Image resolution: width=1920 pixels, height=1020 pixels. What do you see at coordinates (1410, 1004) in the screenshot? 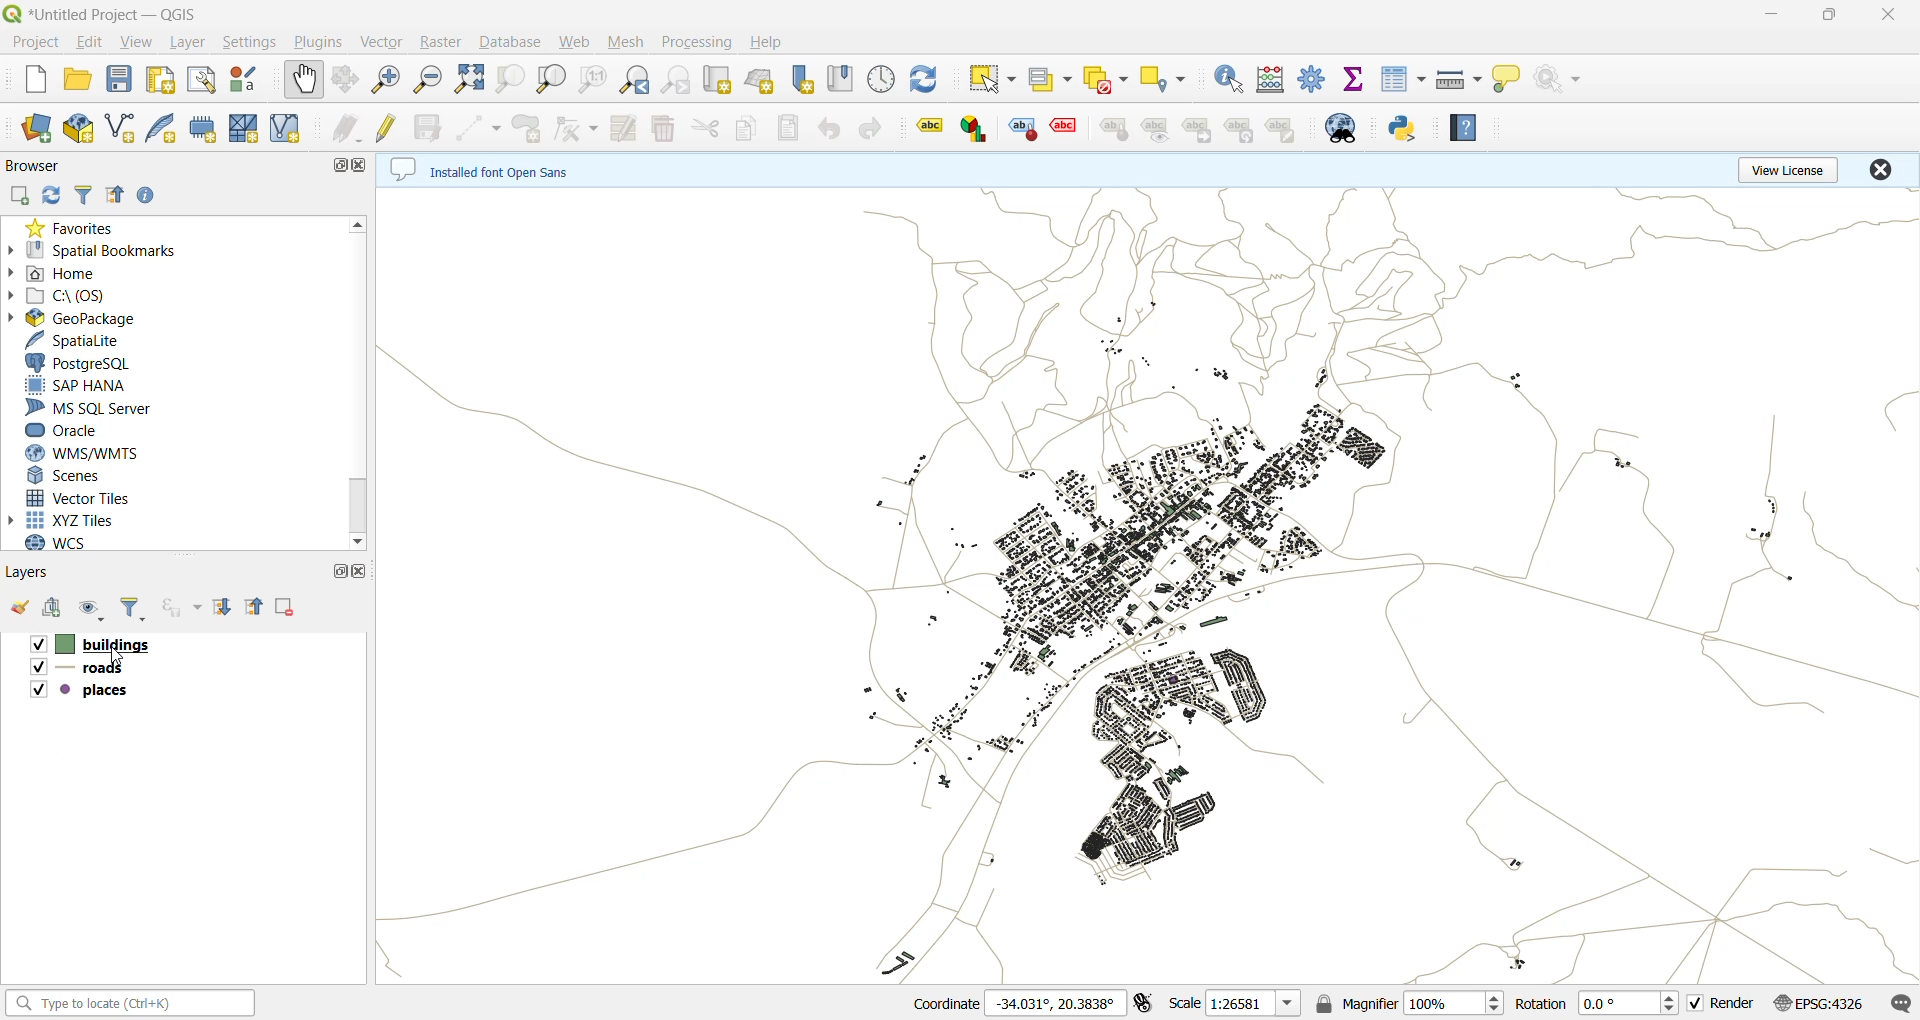
I see `magnifier` at bounding box center [1410, 1004].